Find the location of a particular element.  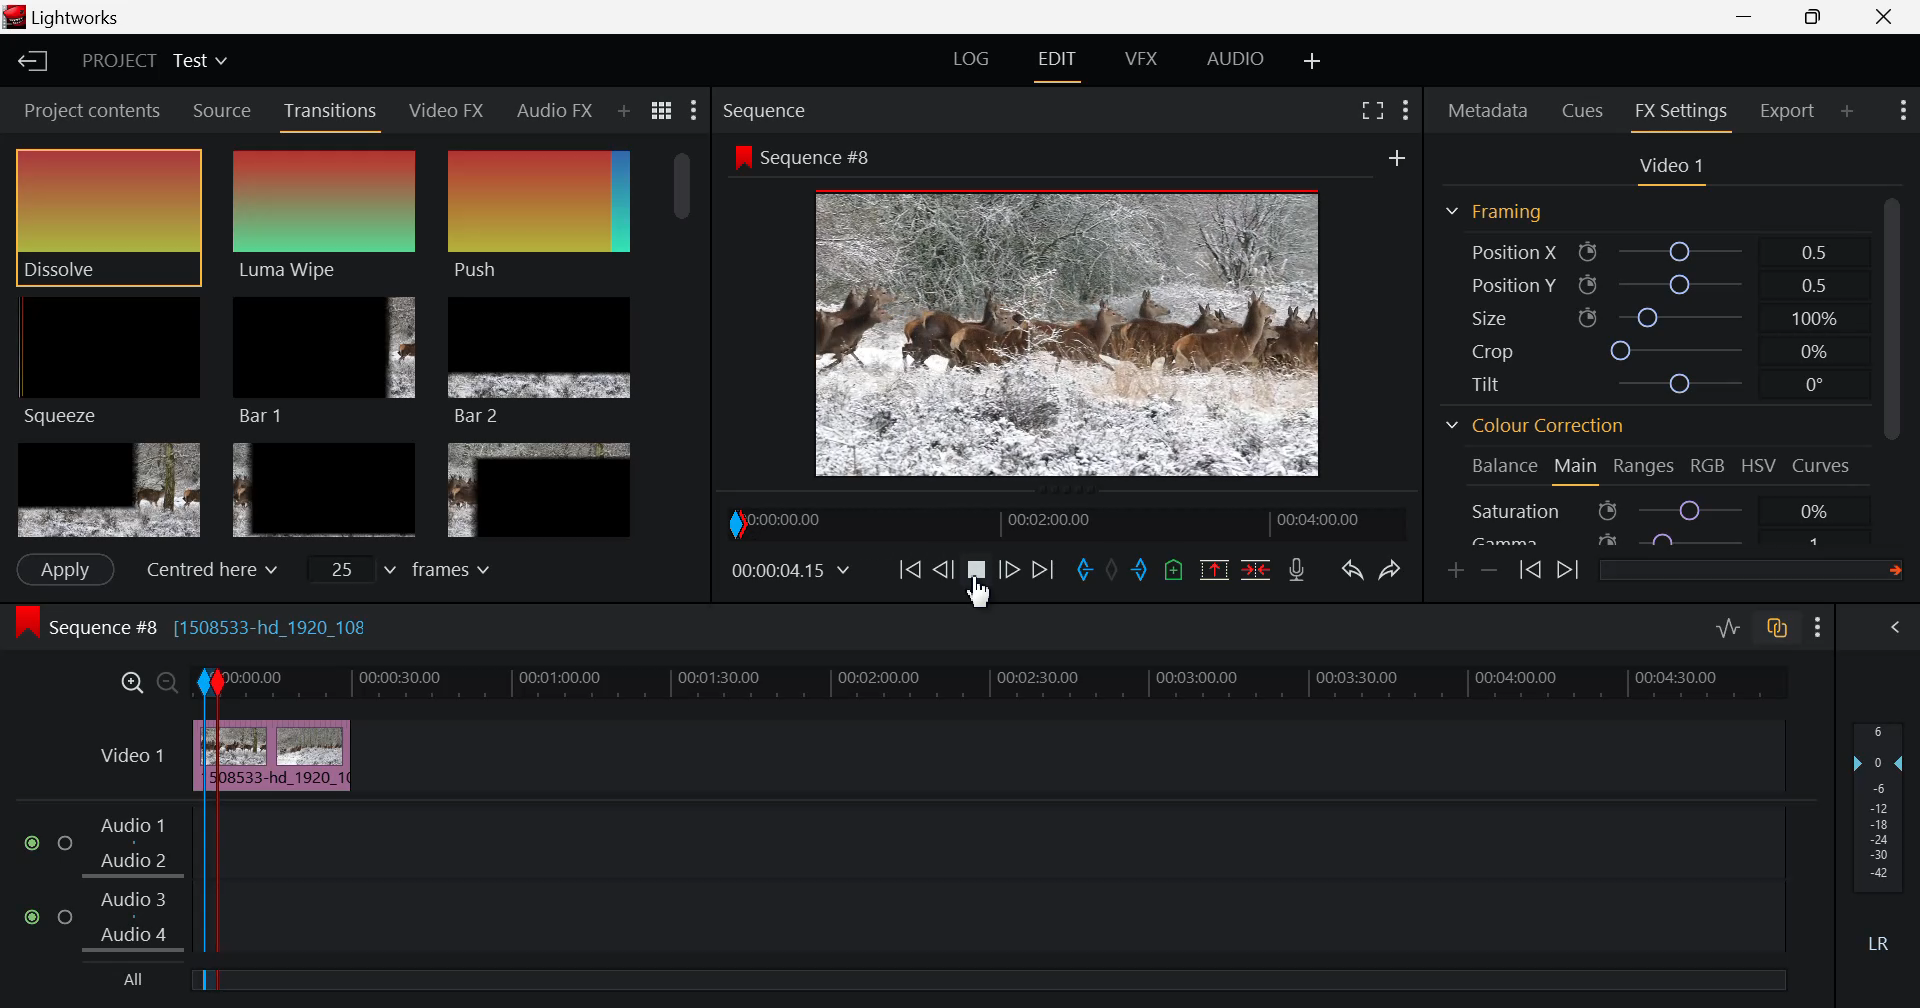

To Beginning is located at coordinates (907, 571).